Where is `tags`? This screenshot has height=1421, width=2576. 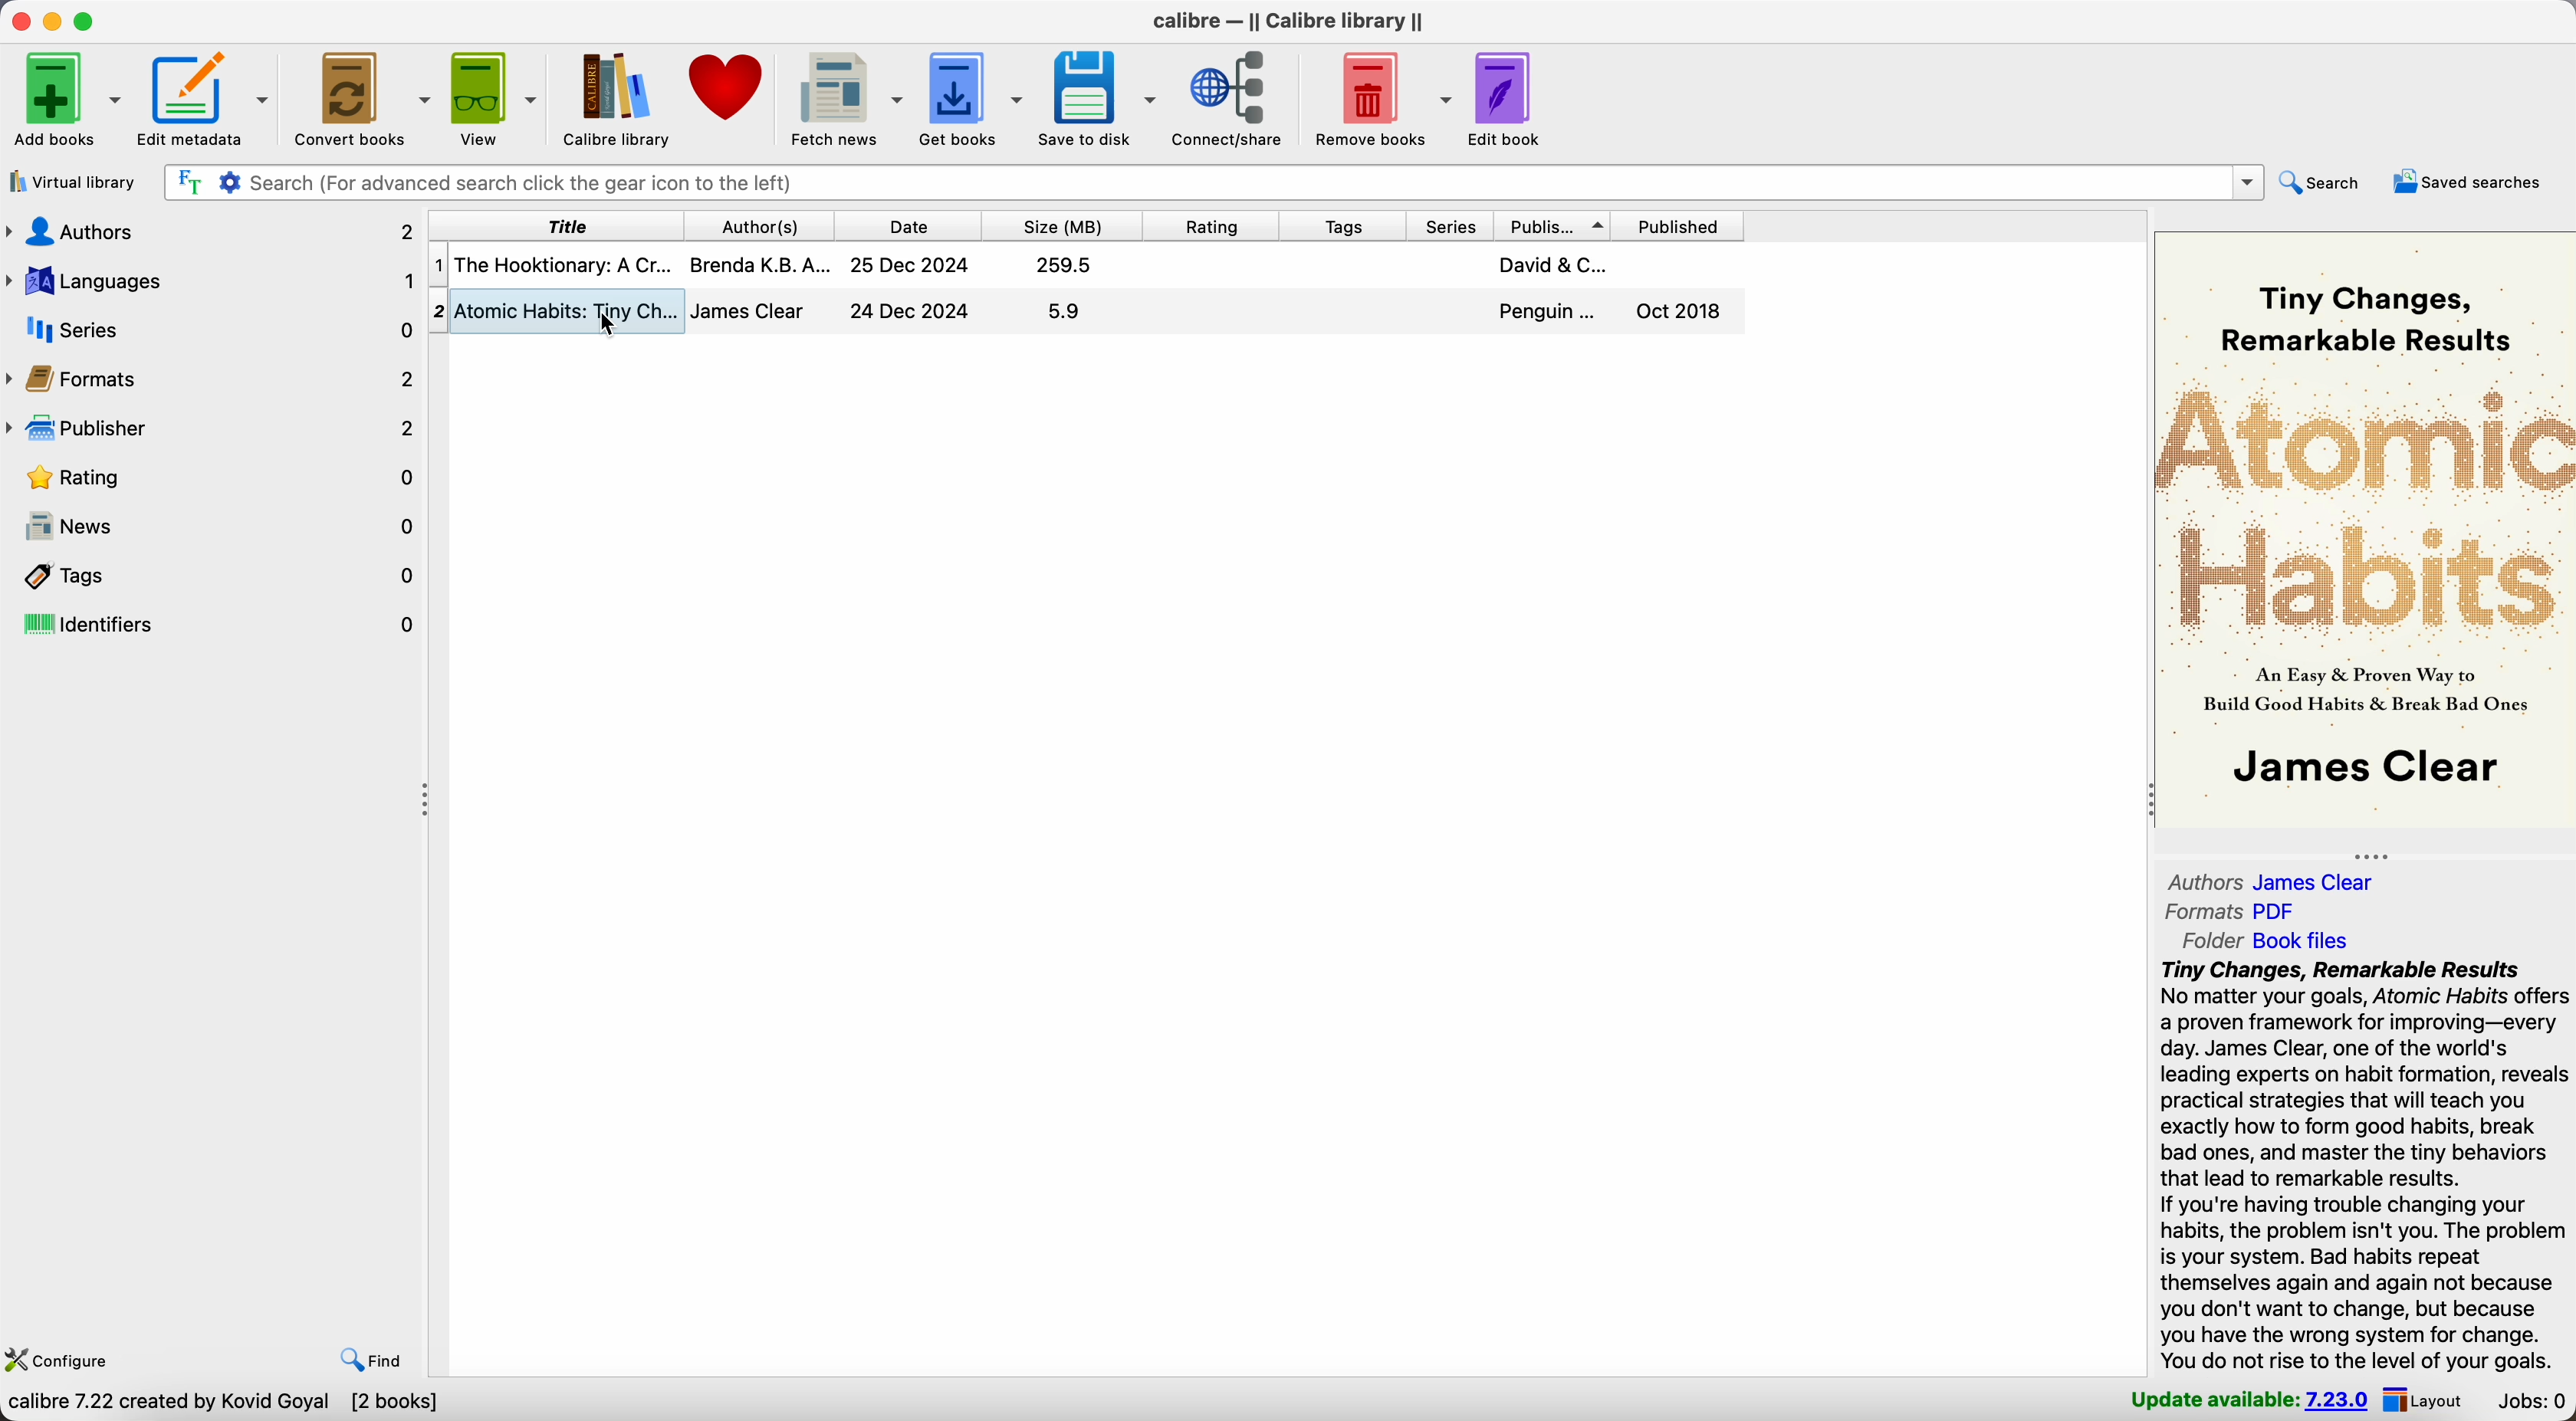 tags is located at coordinates (213, 575).